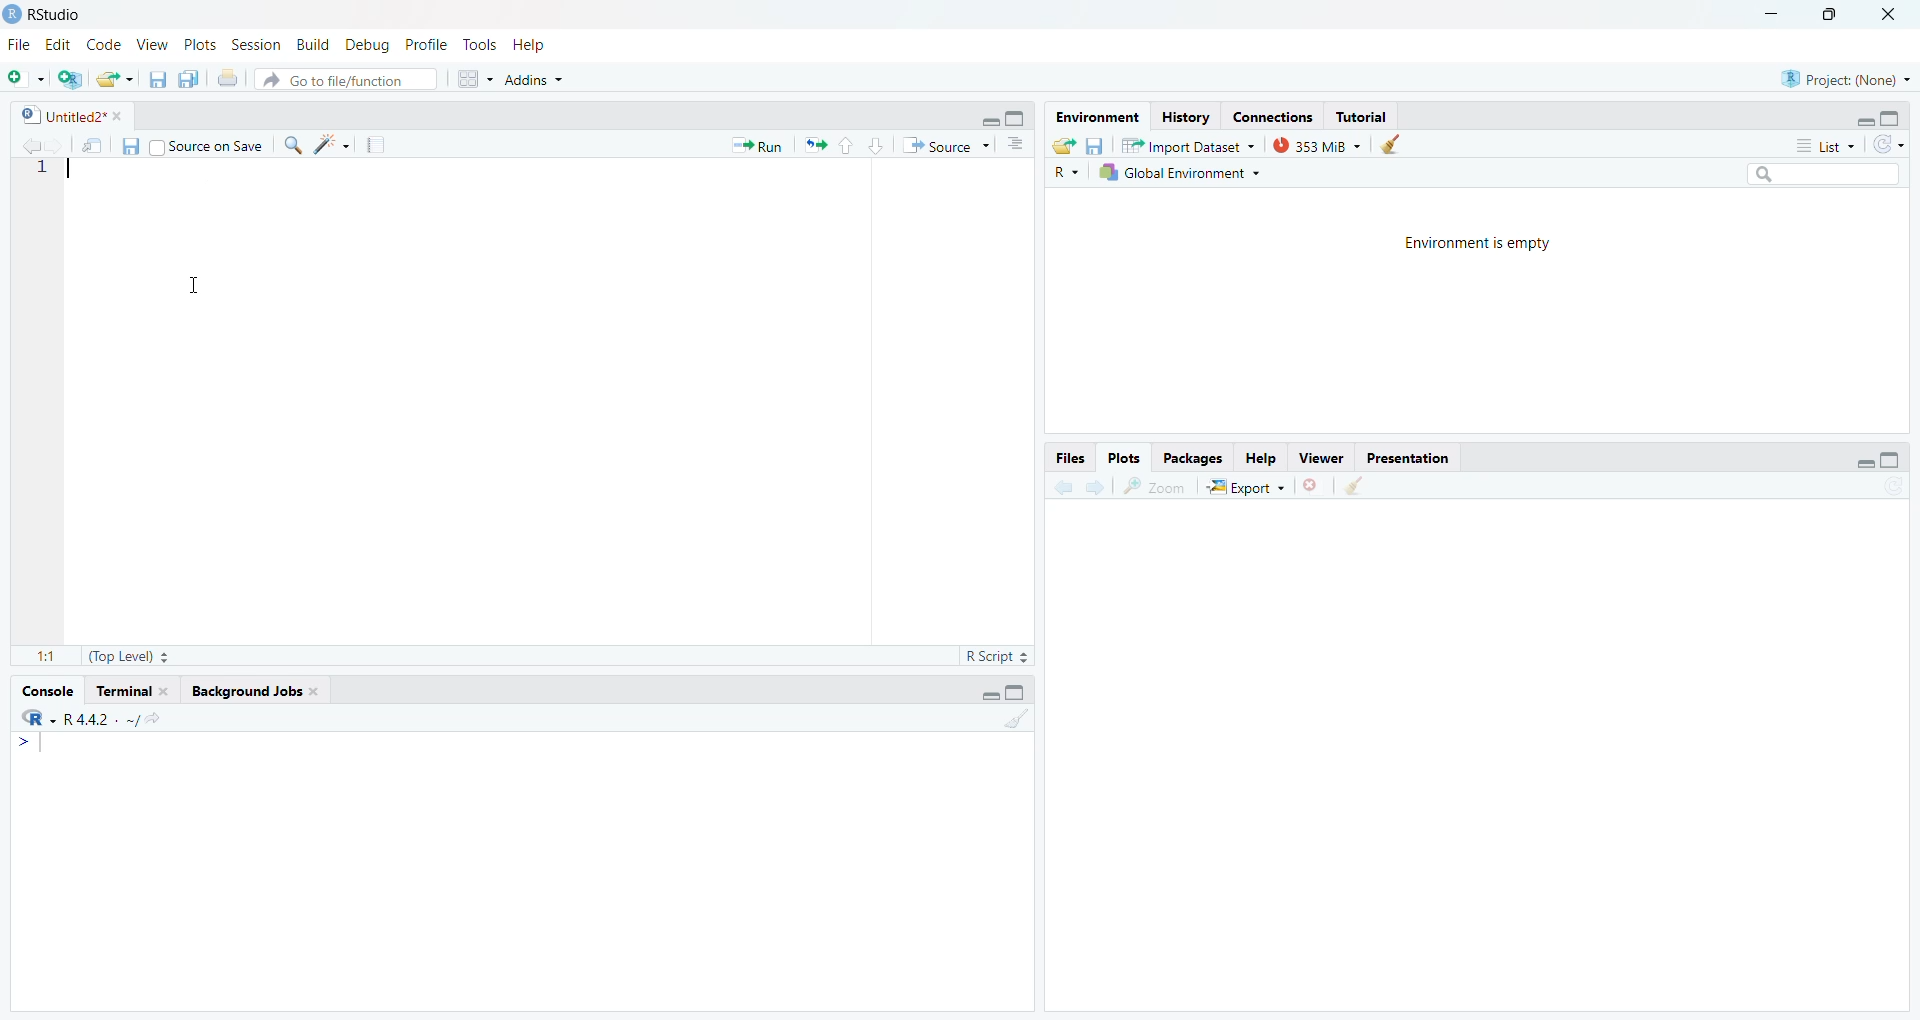  Describe the element at coordinates (1863, 459) in the screenshot. I see `hide r script` at that location.